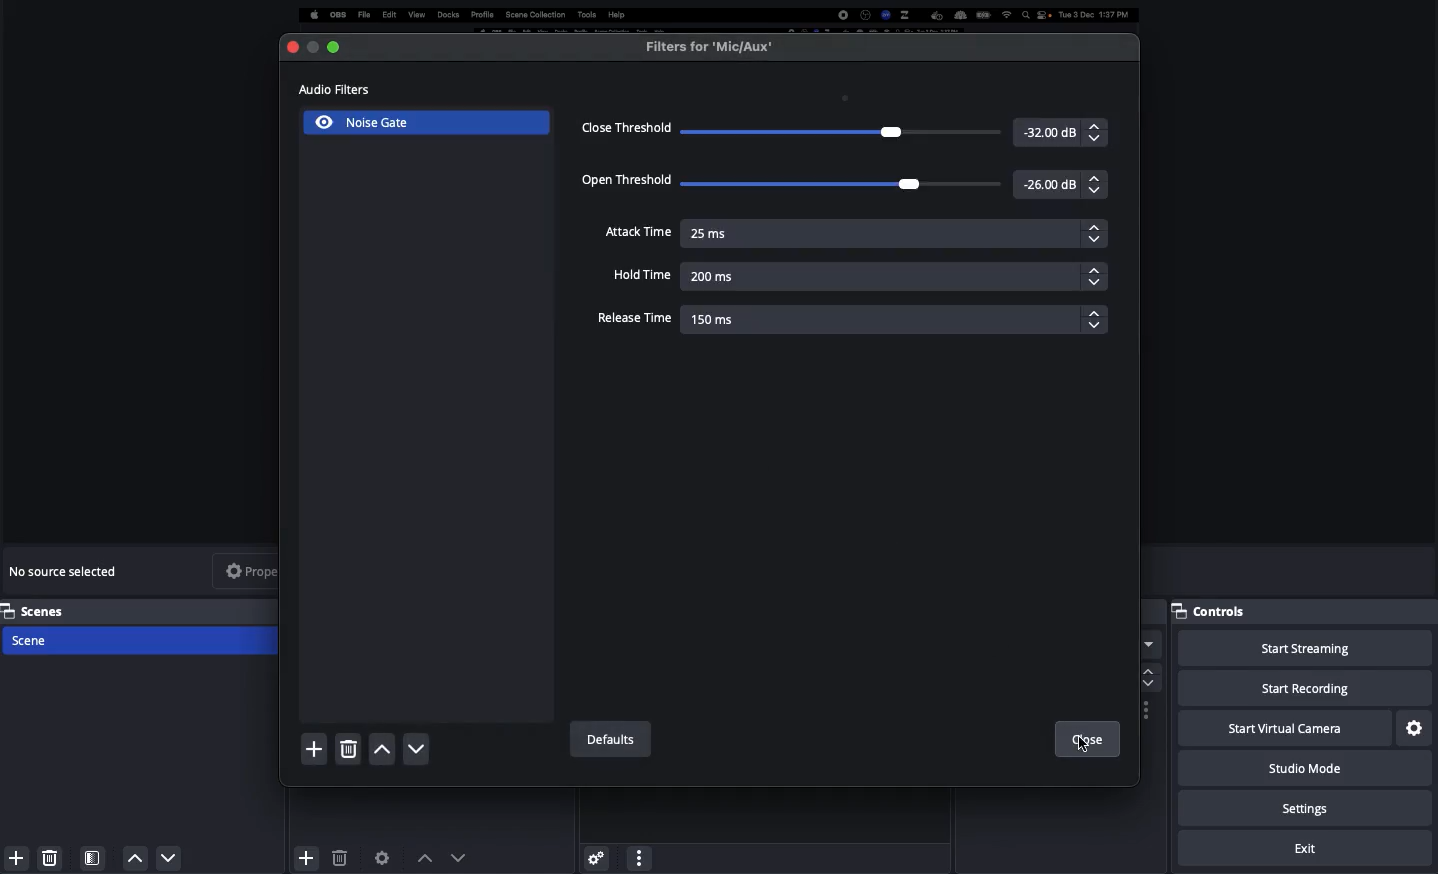 This screenshot has width=1438, height=874. What do you see at coordinates (310, 46) in the screenshot?
I see `maximize` at bounding box center [310, 46].